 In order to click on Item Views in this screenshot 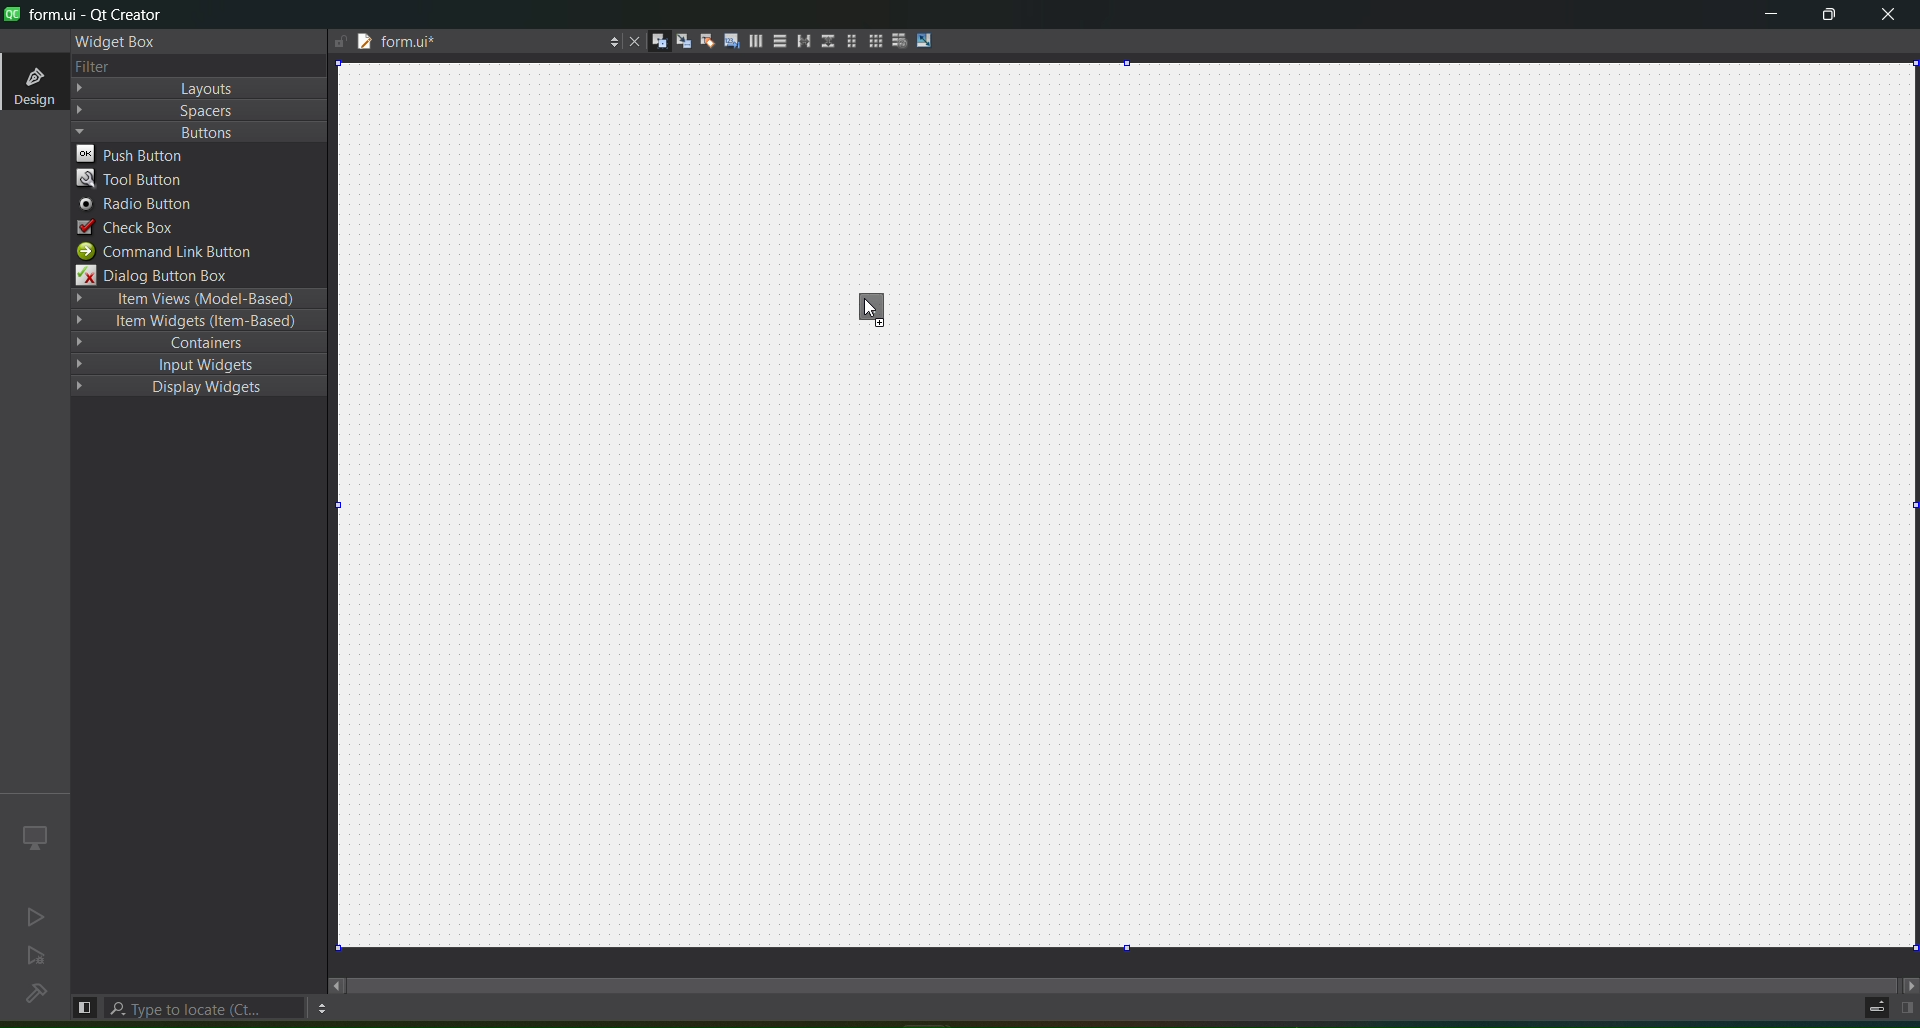, I will do `click(200, 298)`.